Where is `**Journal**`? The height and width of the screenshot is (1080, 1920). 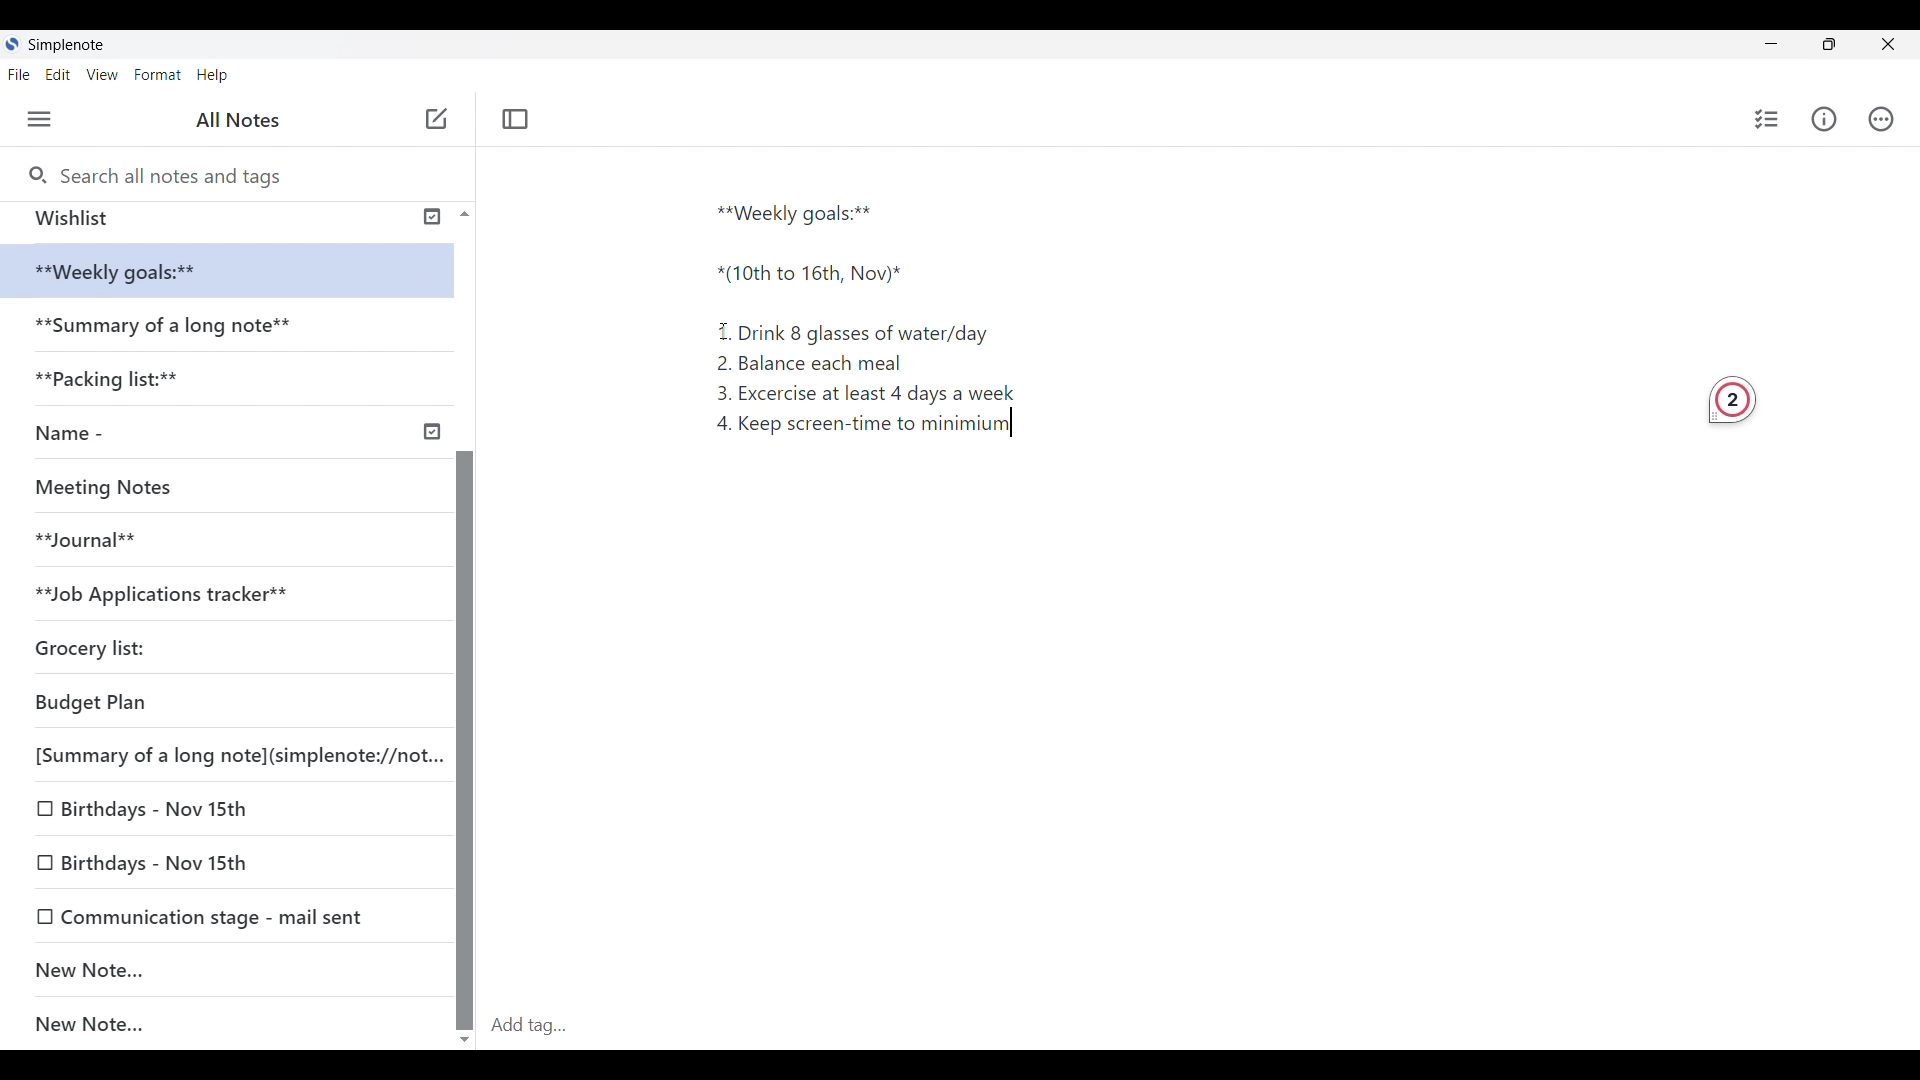
**Journal** is located at coordinates (96, 537).